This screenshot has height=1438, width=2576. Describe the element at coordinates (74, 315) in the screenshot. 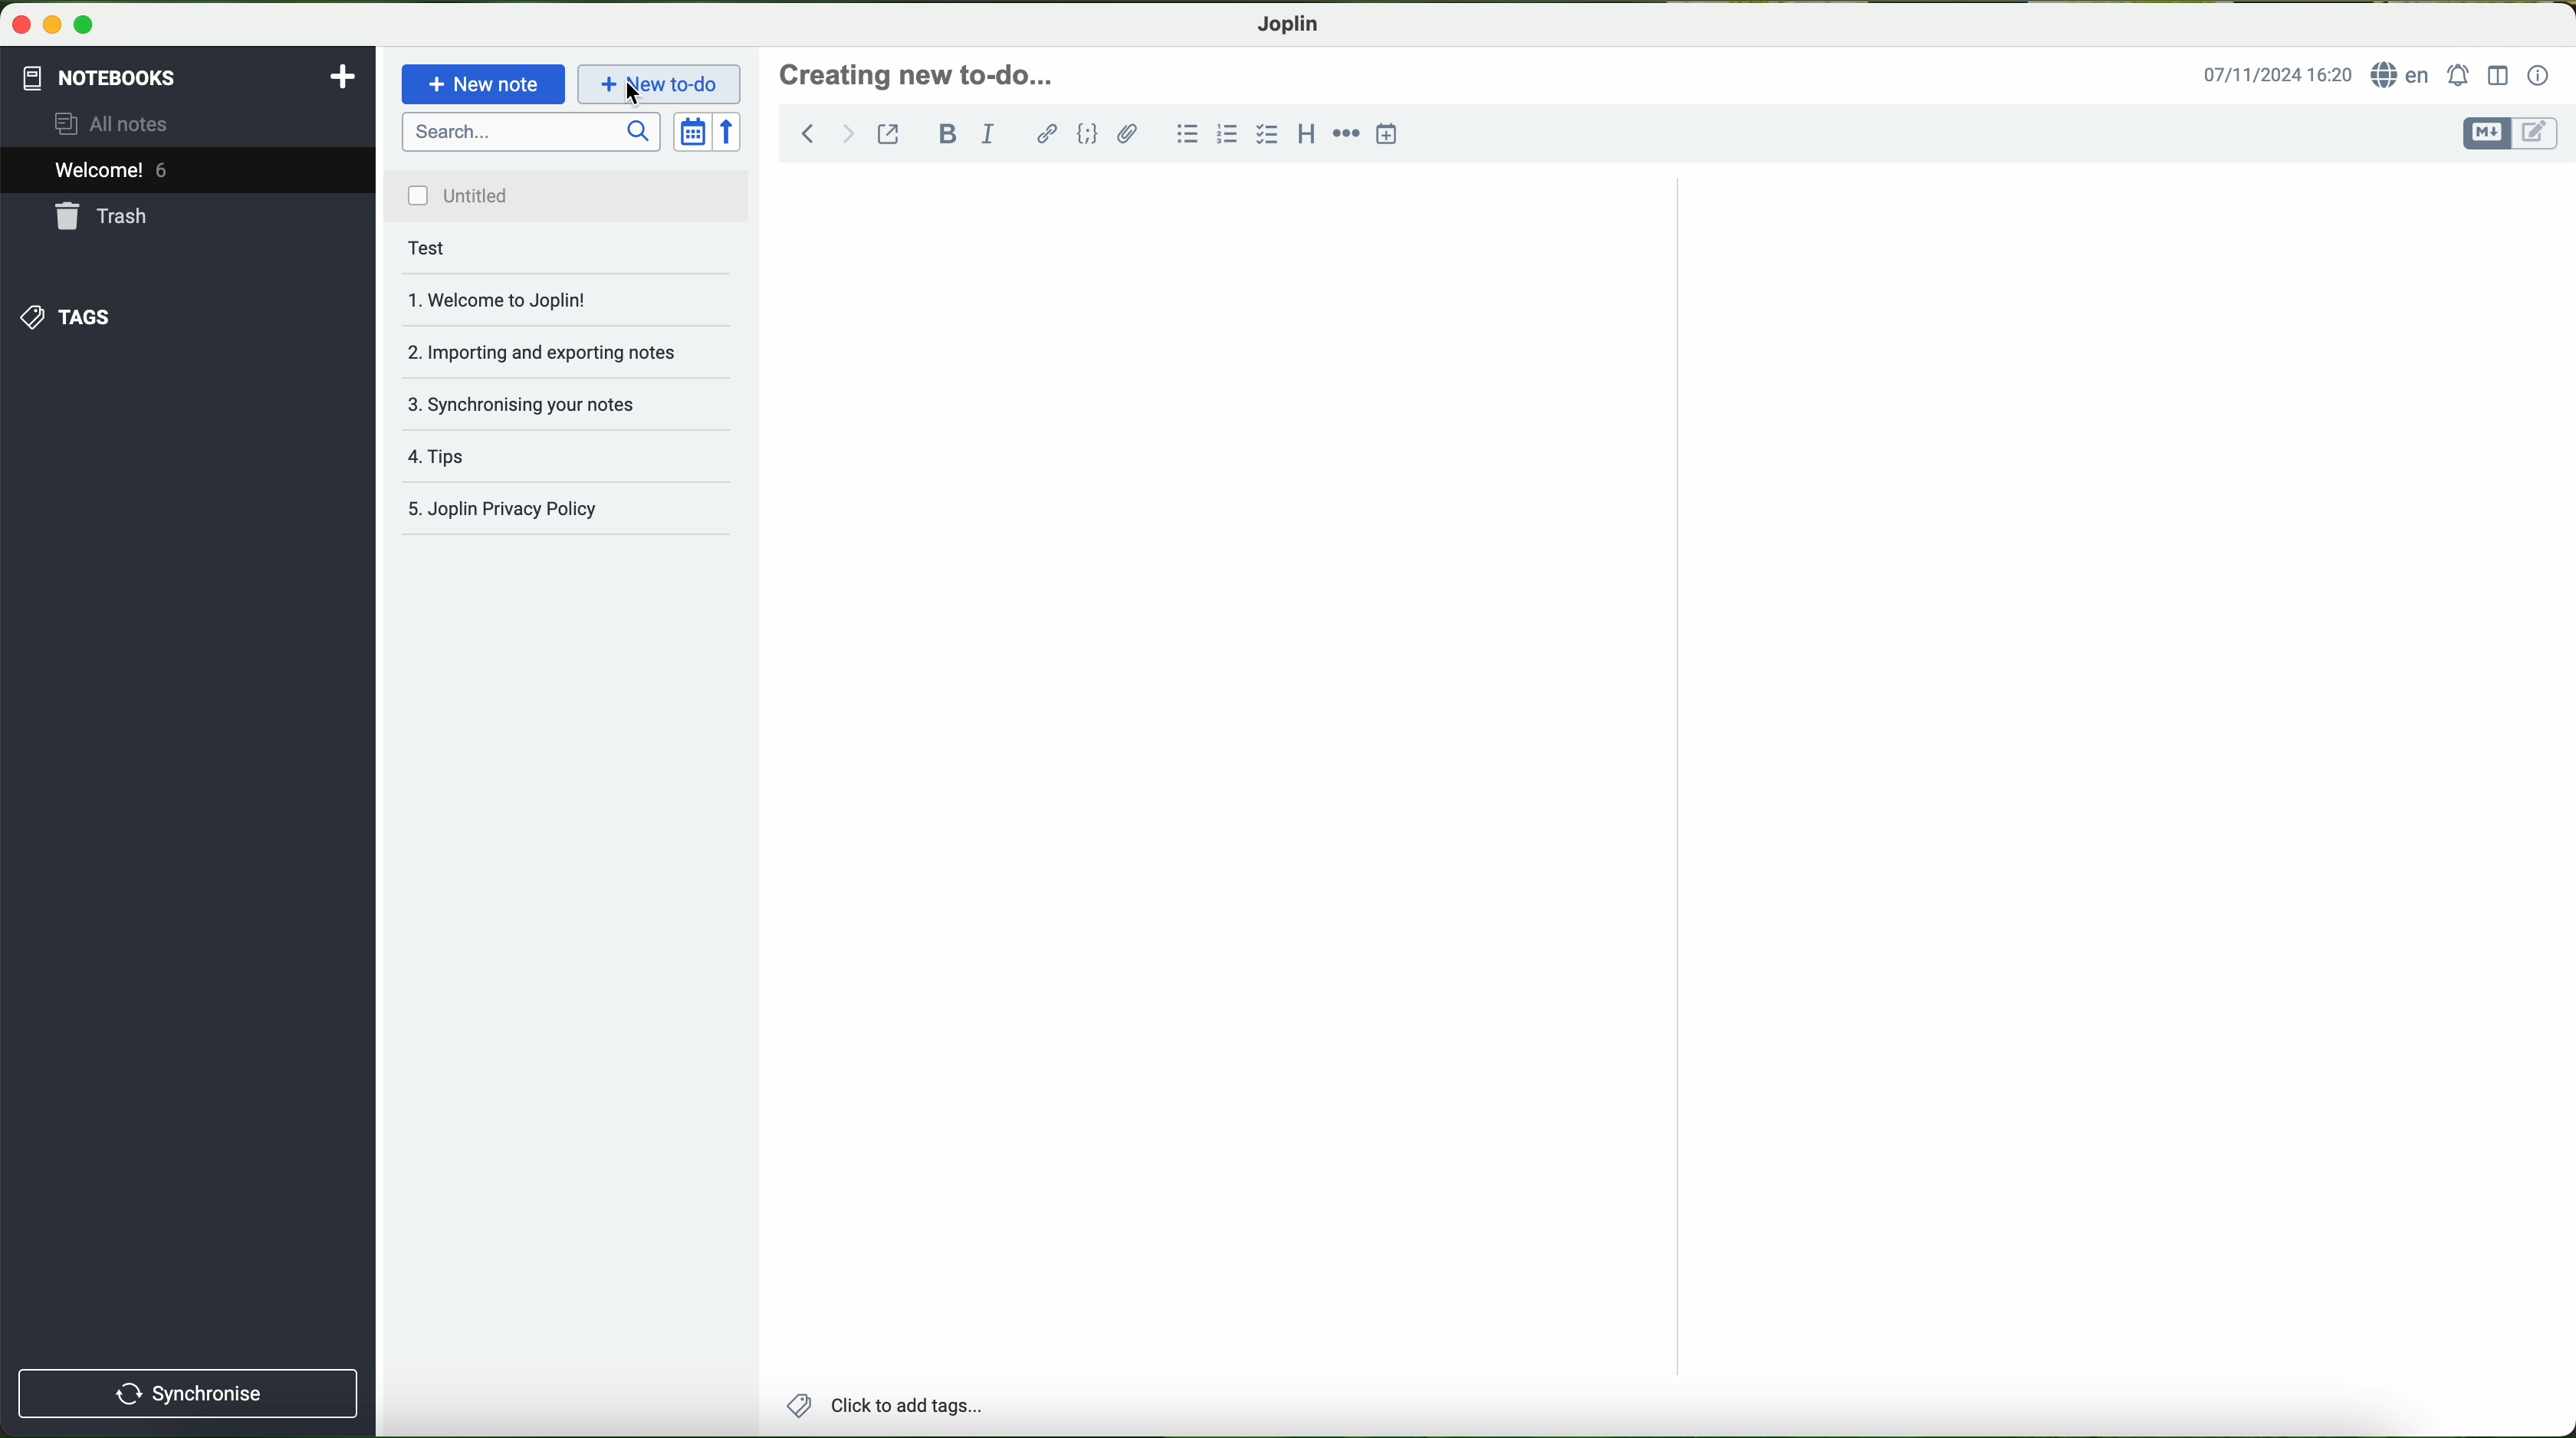

I see `tags` at that location.